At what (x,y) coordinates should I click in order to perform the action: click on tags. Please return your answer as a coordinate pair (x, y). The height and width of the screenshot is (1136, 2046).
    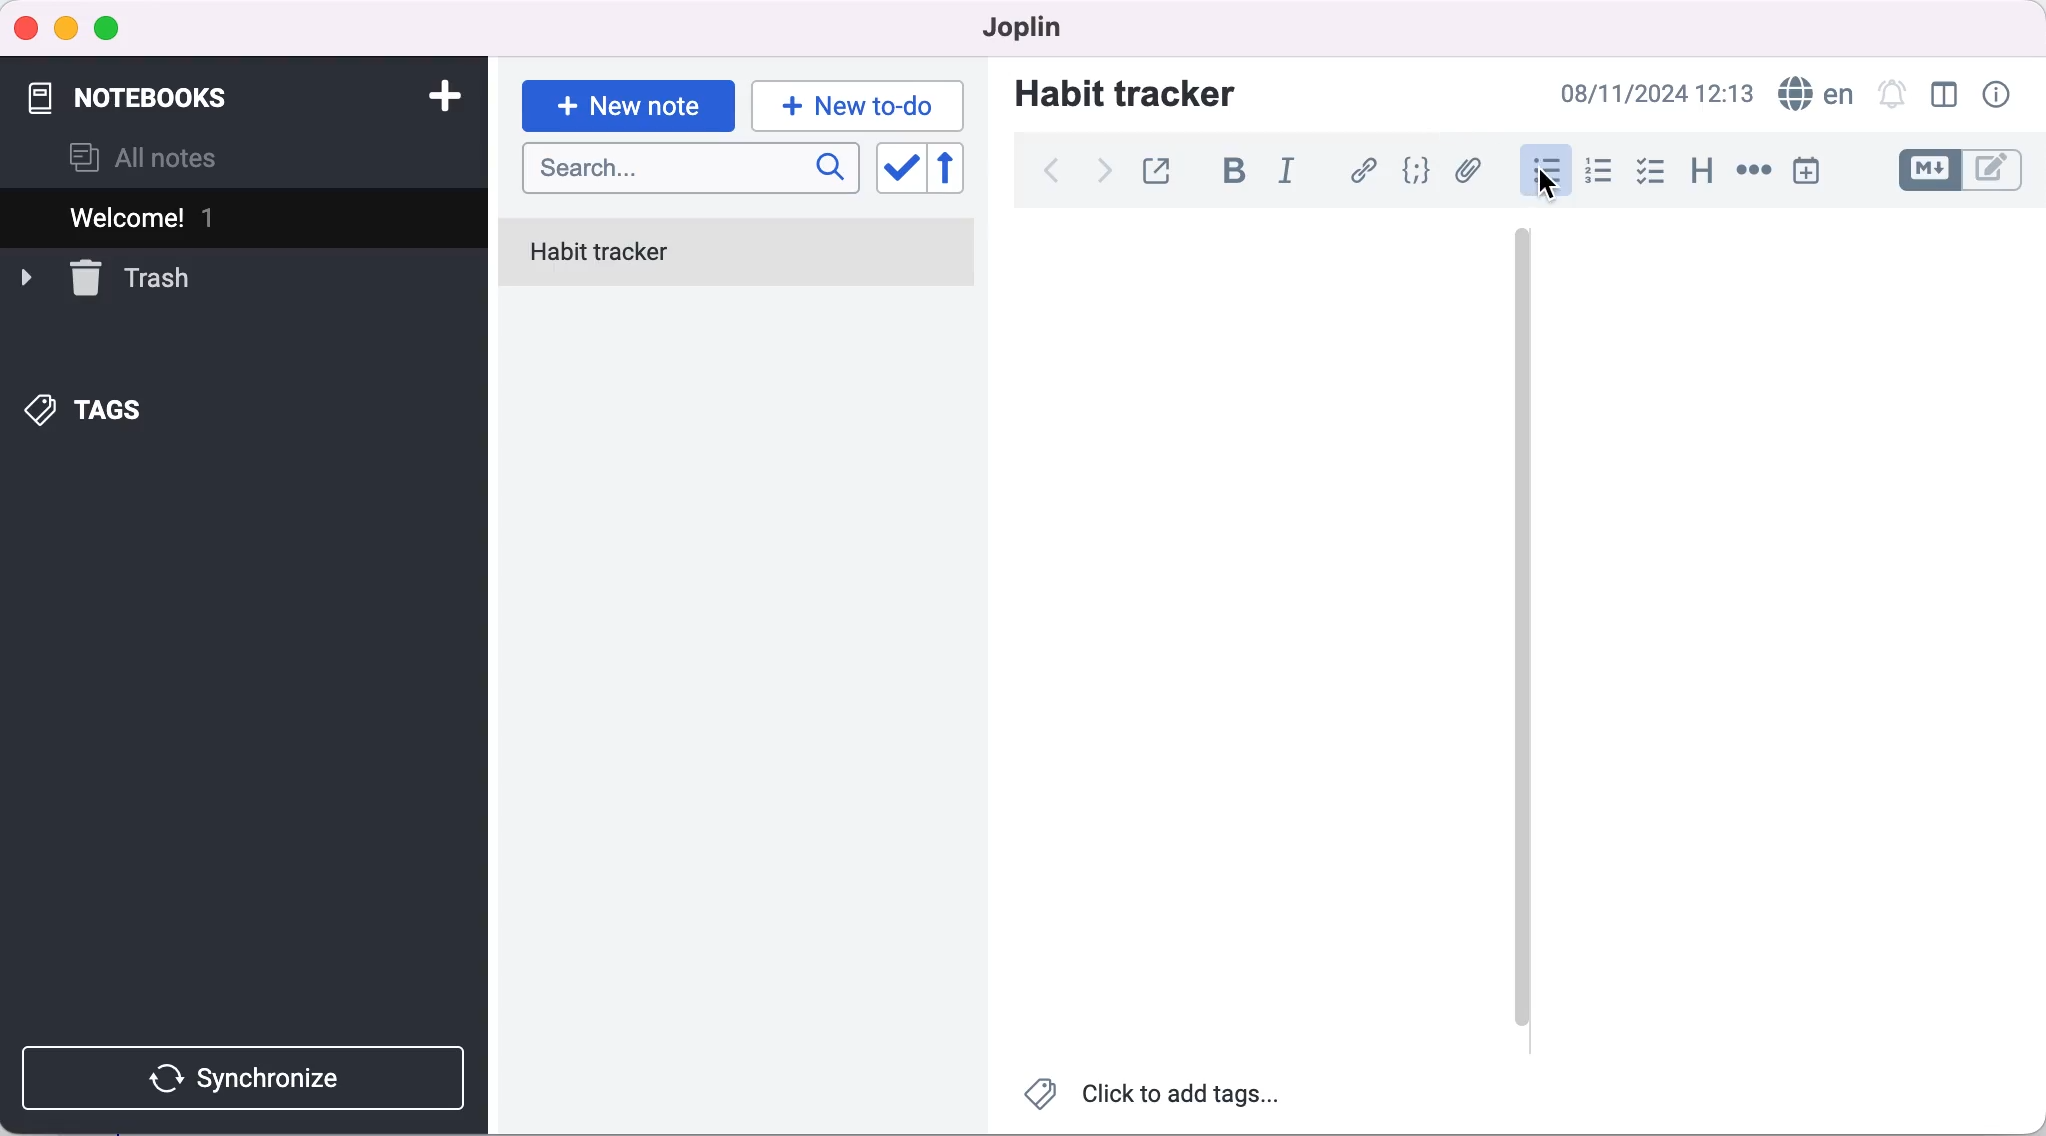
    Looking at the image, I should click on (87, 412).